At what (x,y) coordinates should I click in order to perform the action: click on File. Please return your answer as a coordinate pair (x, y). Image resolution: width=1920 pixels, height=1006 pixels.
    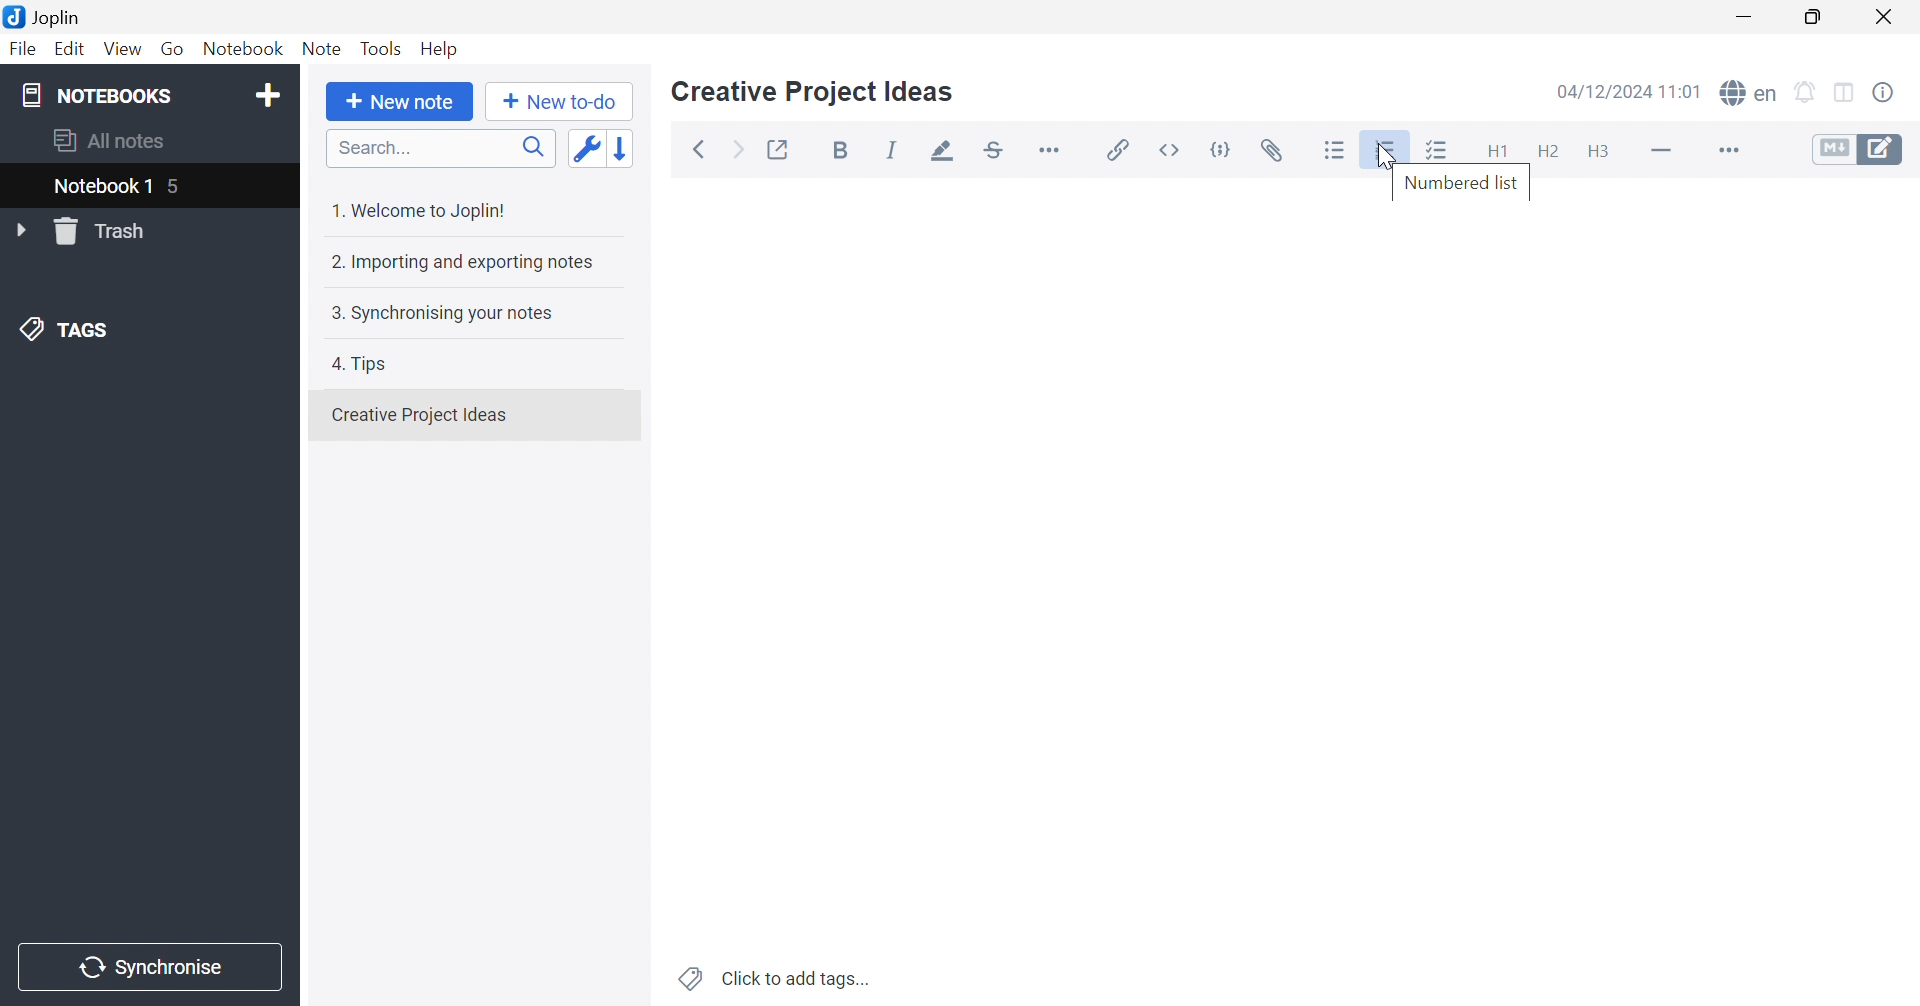
    Looking at the image, I should click on (22, 52).